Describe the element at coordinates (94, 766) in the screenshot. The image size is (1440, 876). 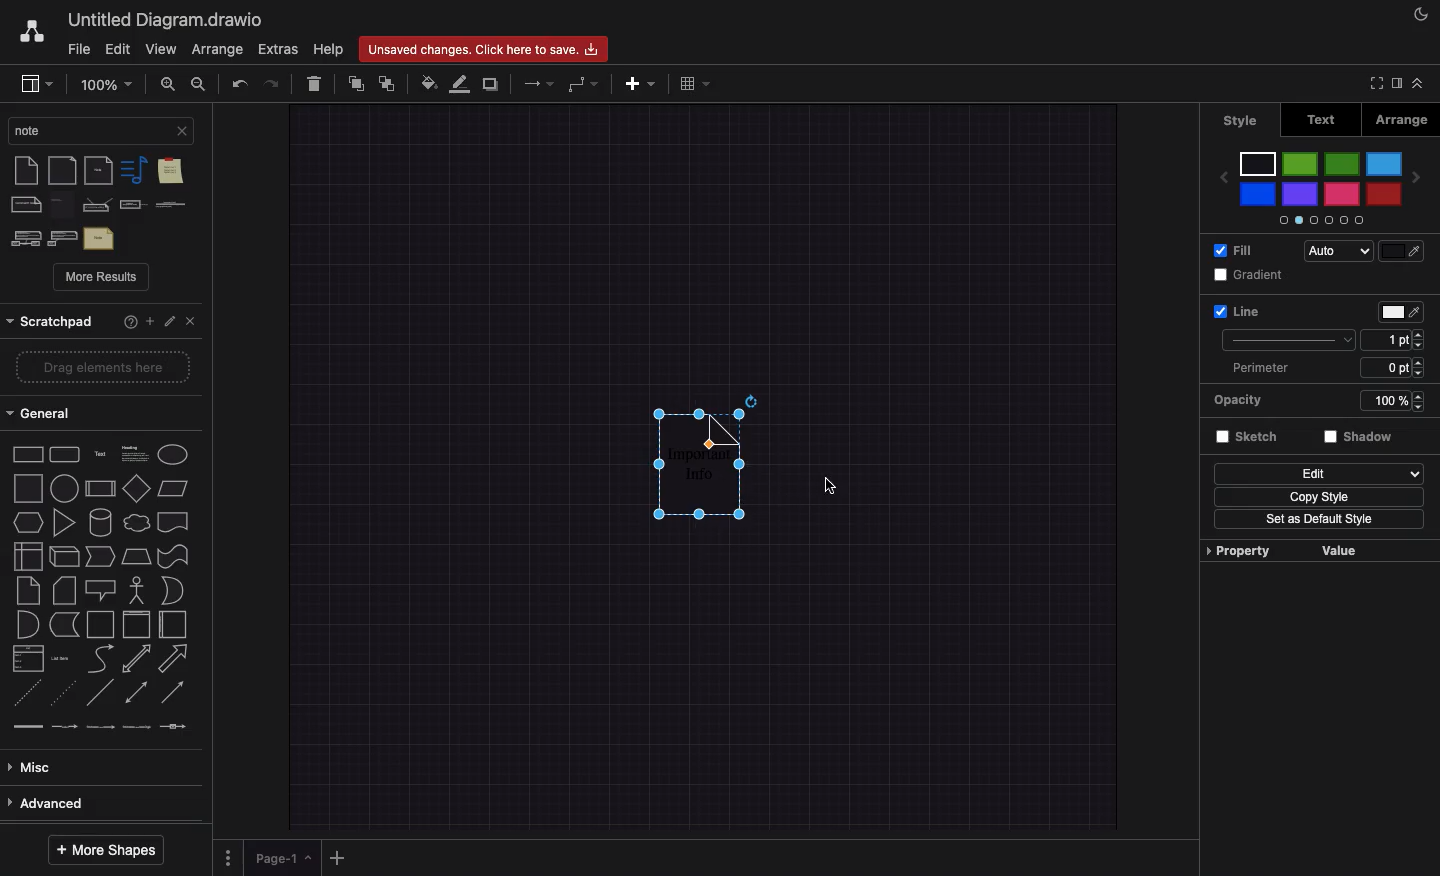
I see `misc` at that location.